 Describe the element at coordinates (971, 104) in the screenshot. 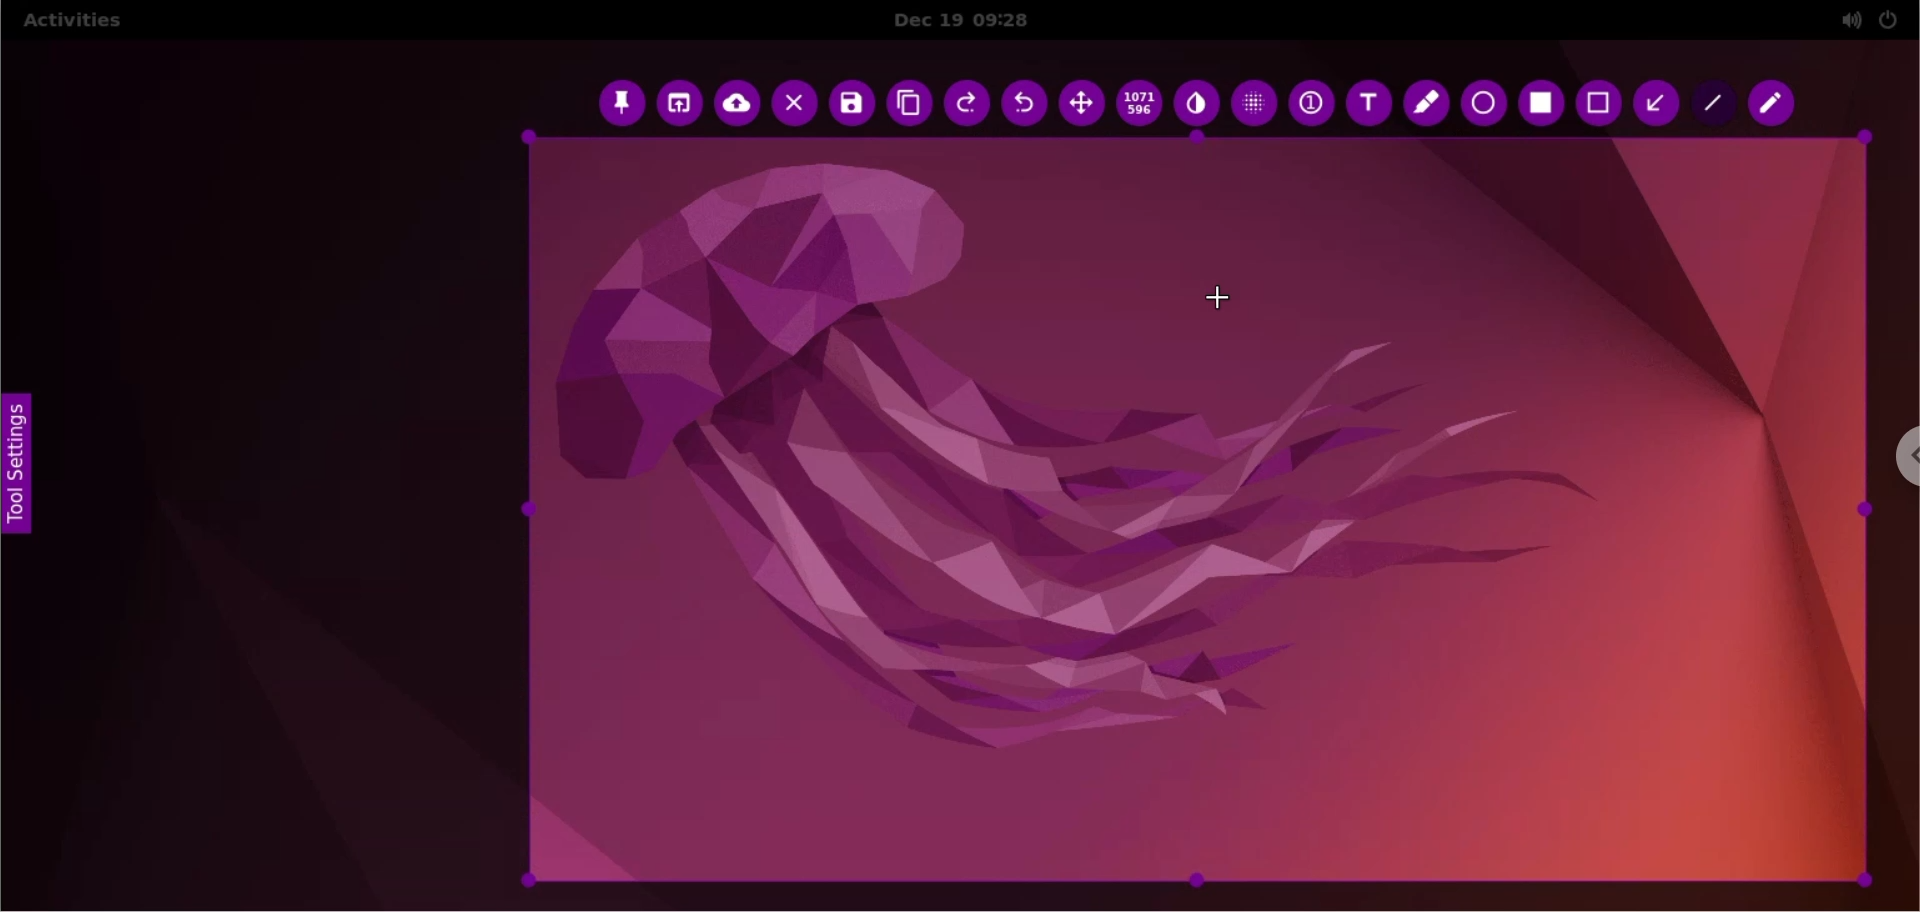

I see `redo` at that location.